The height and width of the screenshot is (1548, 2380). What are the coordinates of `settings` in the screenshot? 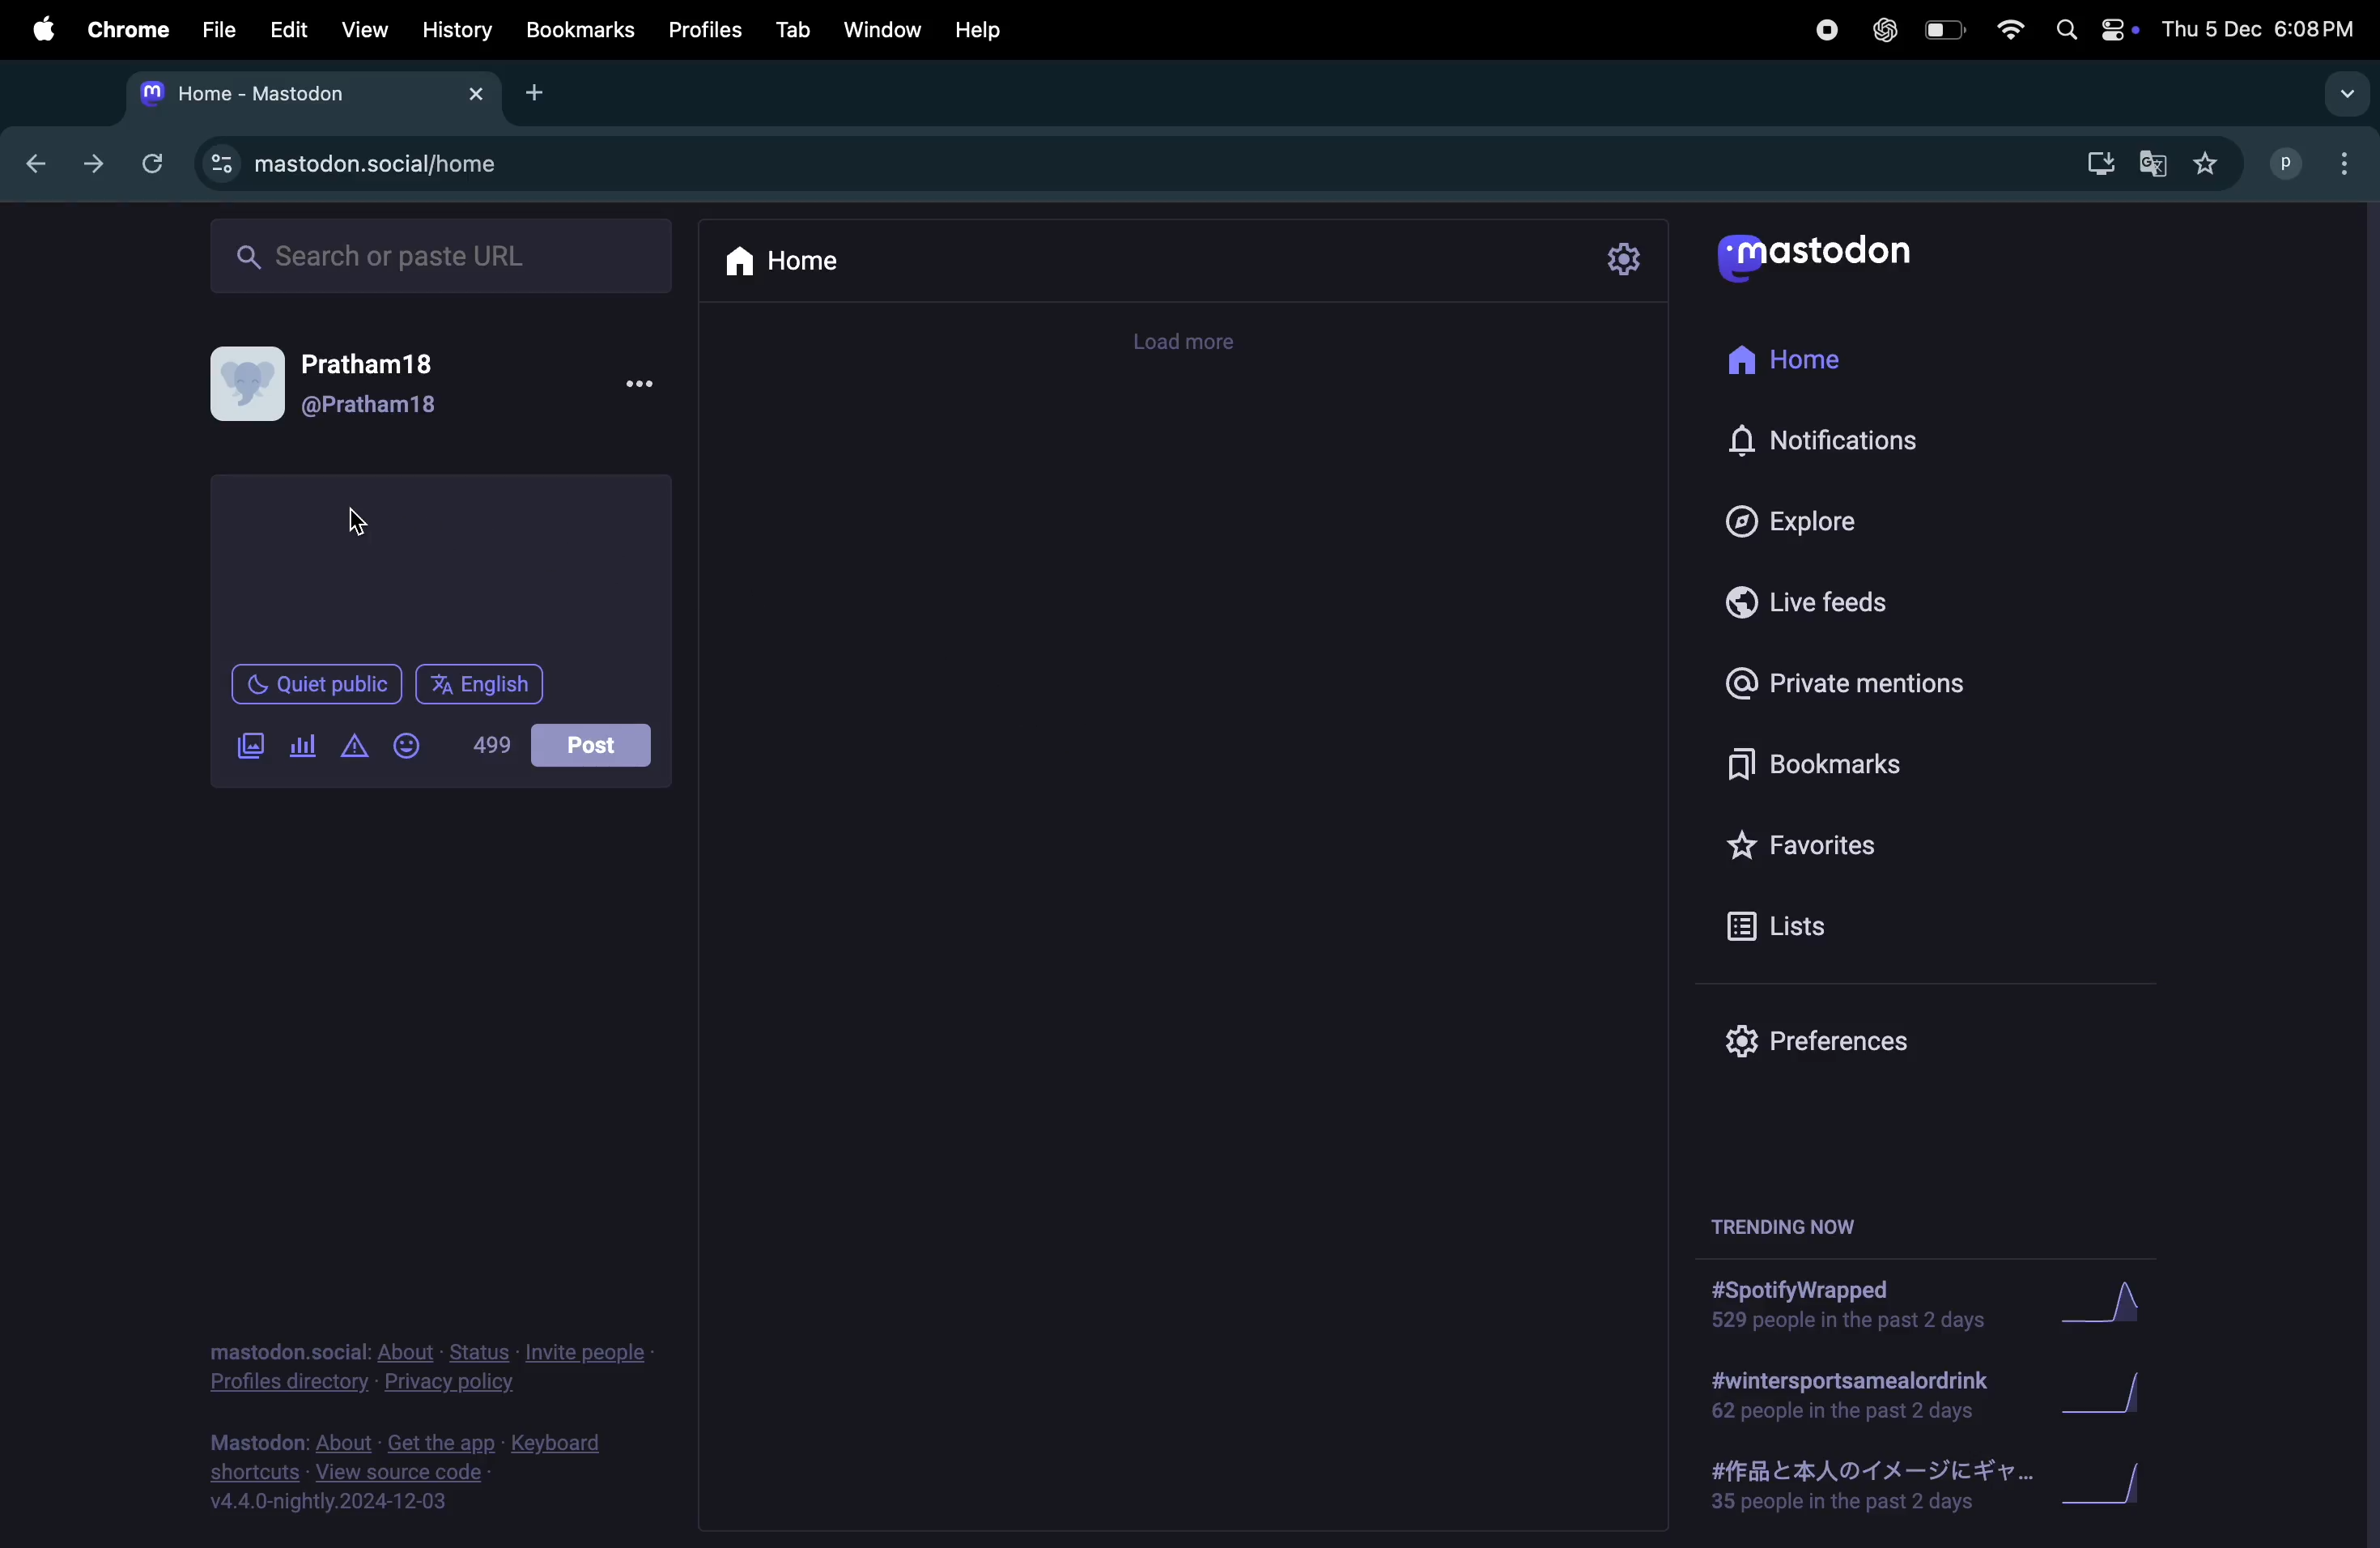 It's located at (1622, 262).